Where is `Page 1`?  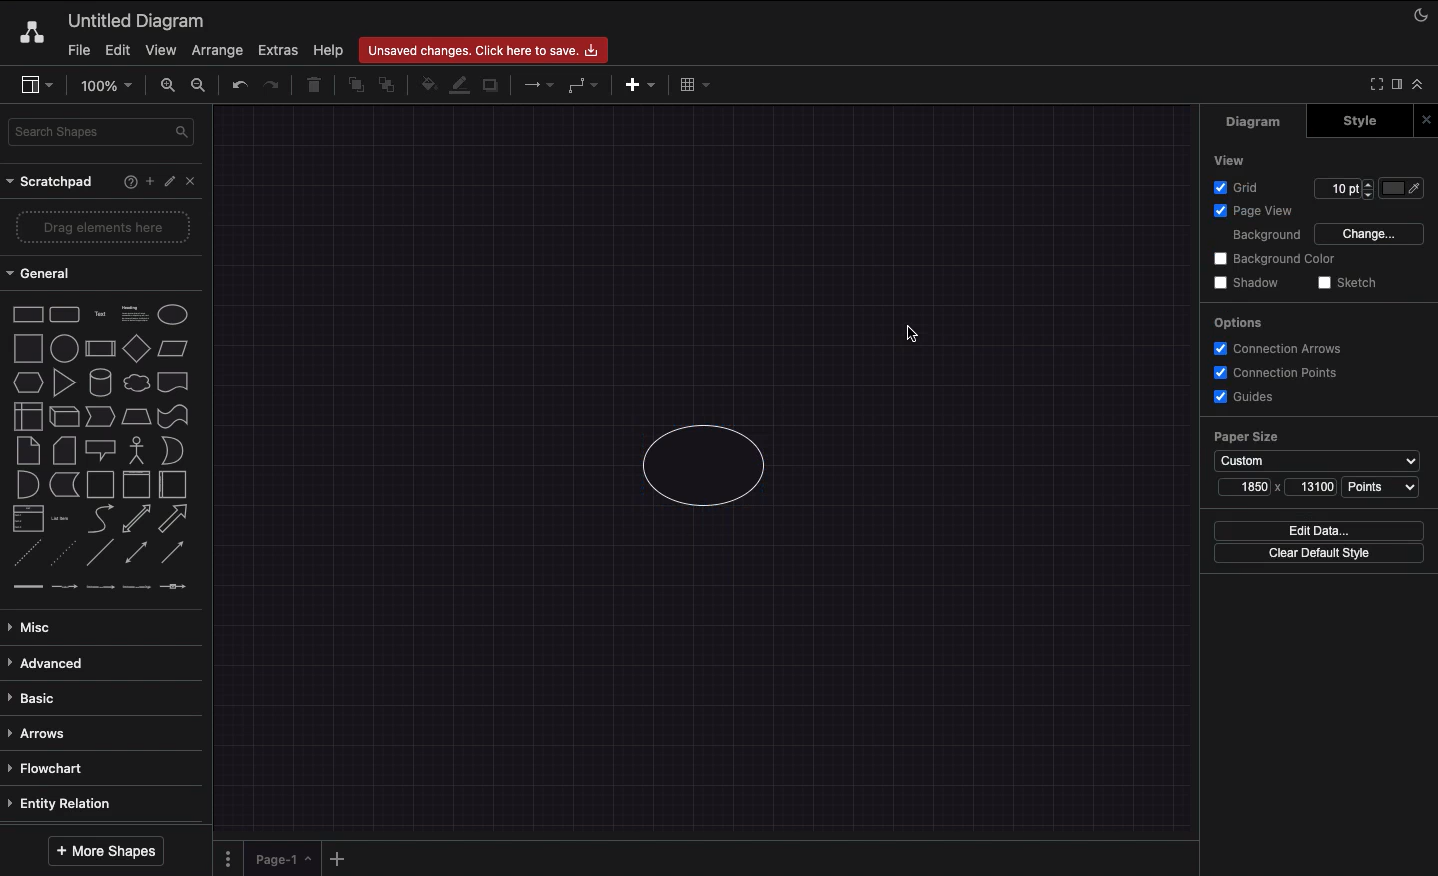
Page 1 is located at coordinates (280, 857).